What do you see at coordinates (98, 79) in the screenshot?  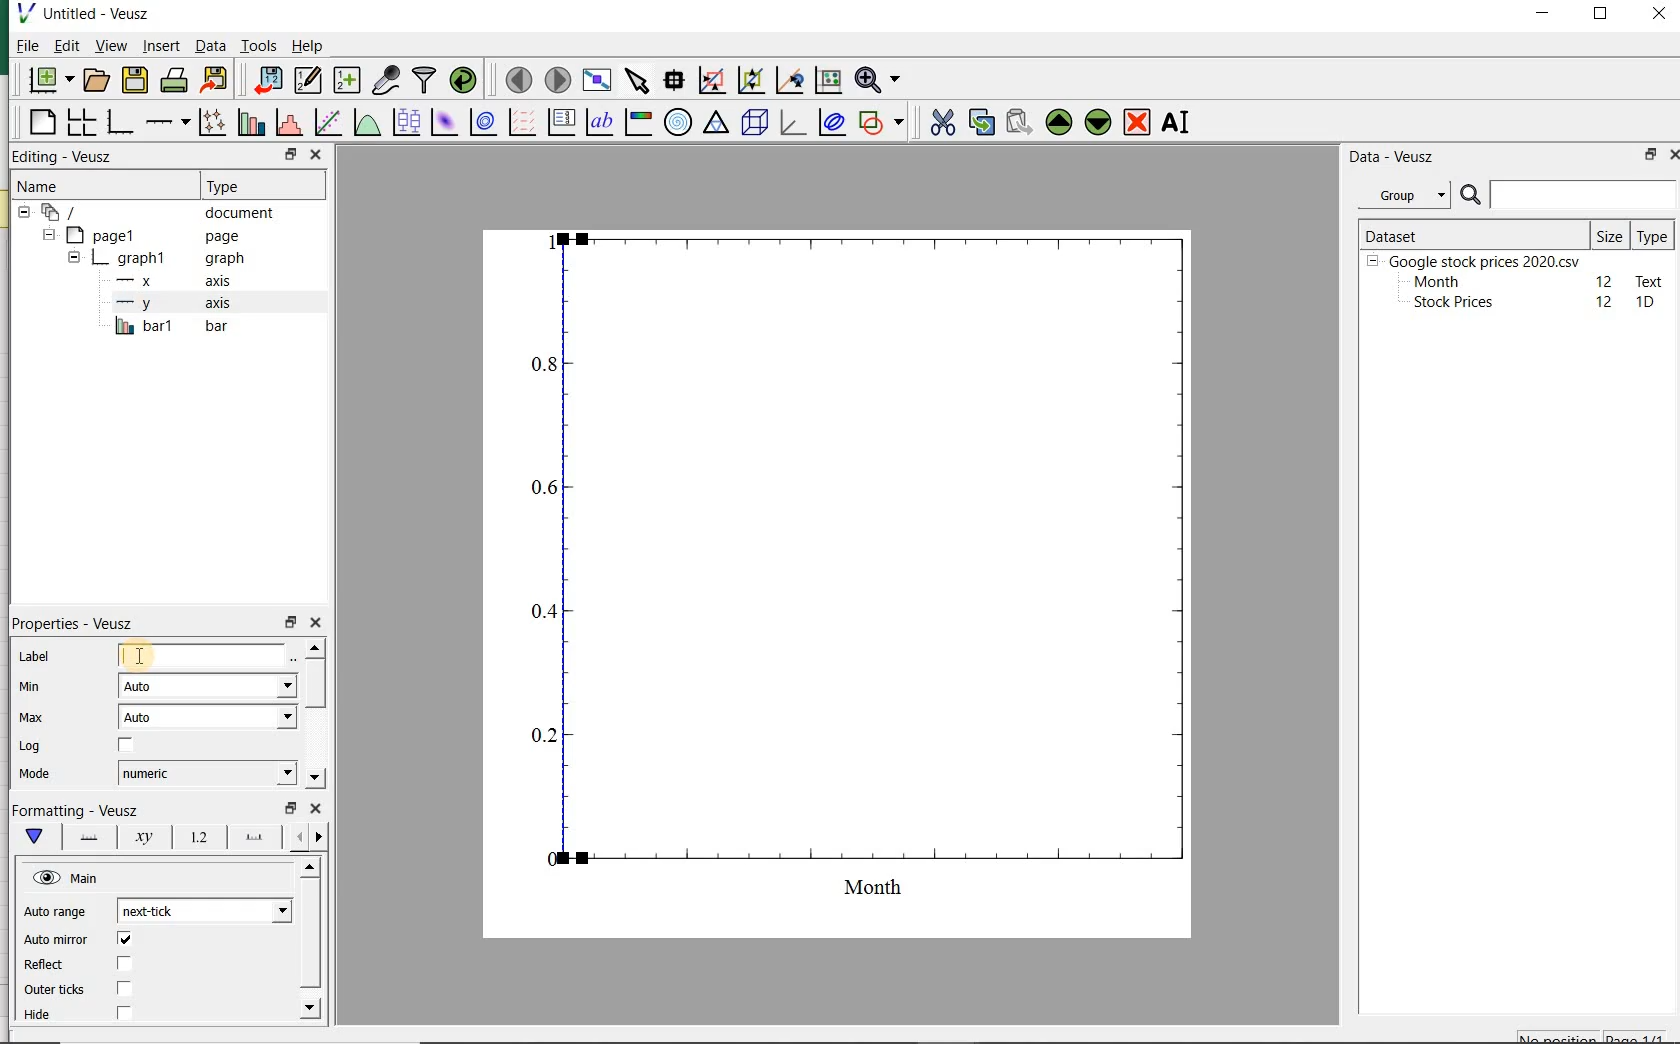 I see `open a document` at bounding box center [98, 79].